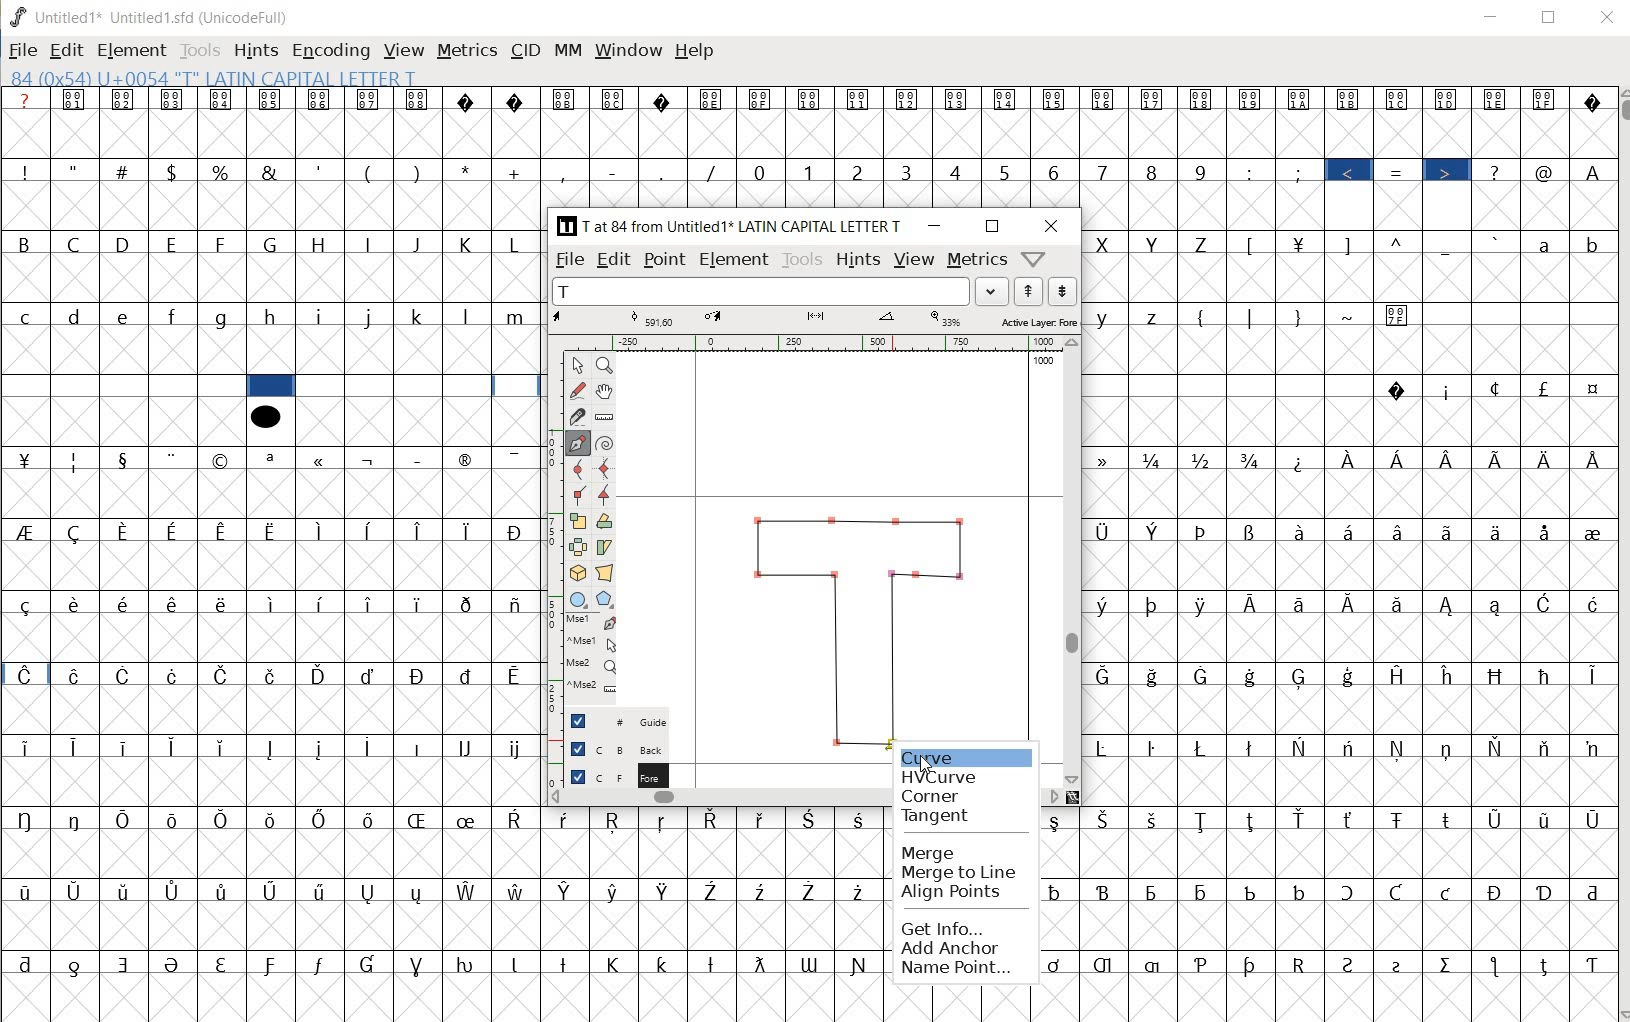 This screenshot has height=1022, width=1630. I want to click on h, so click(274, 318).